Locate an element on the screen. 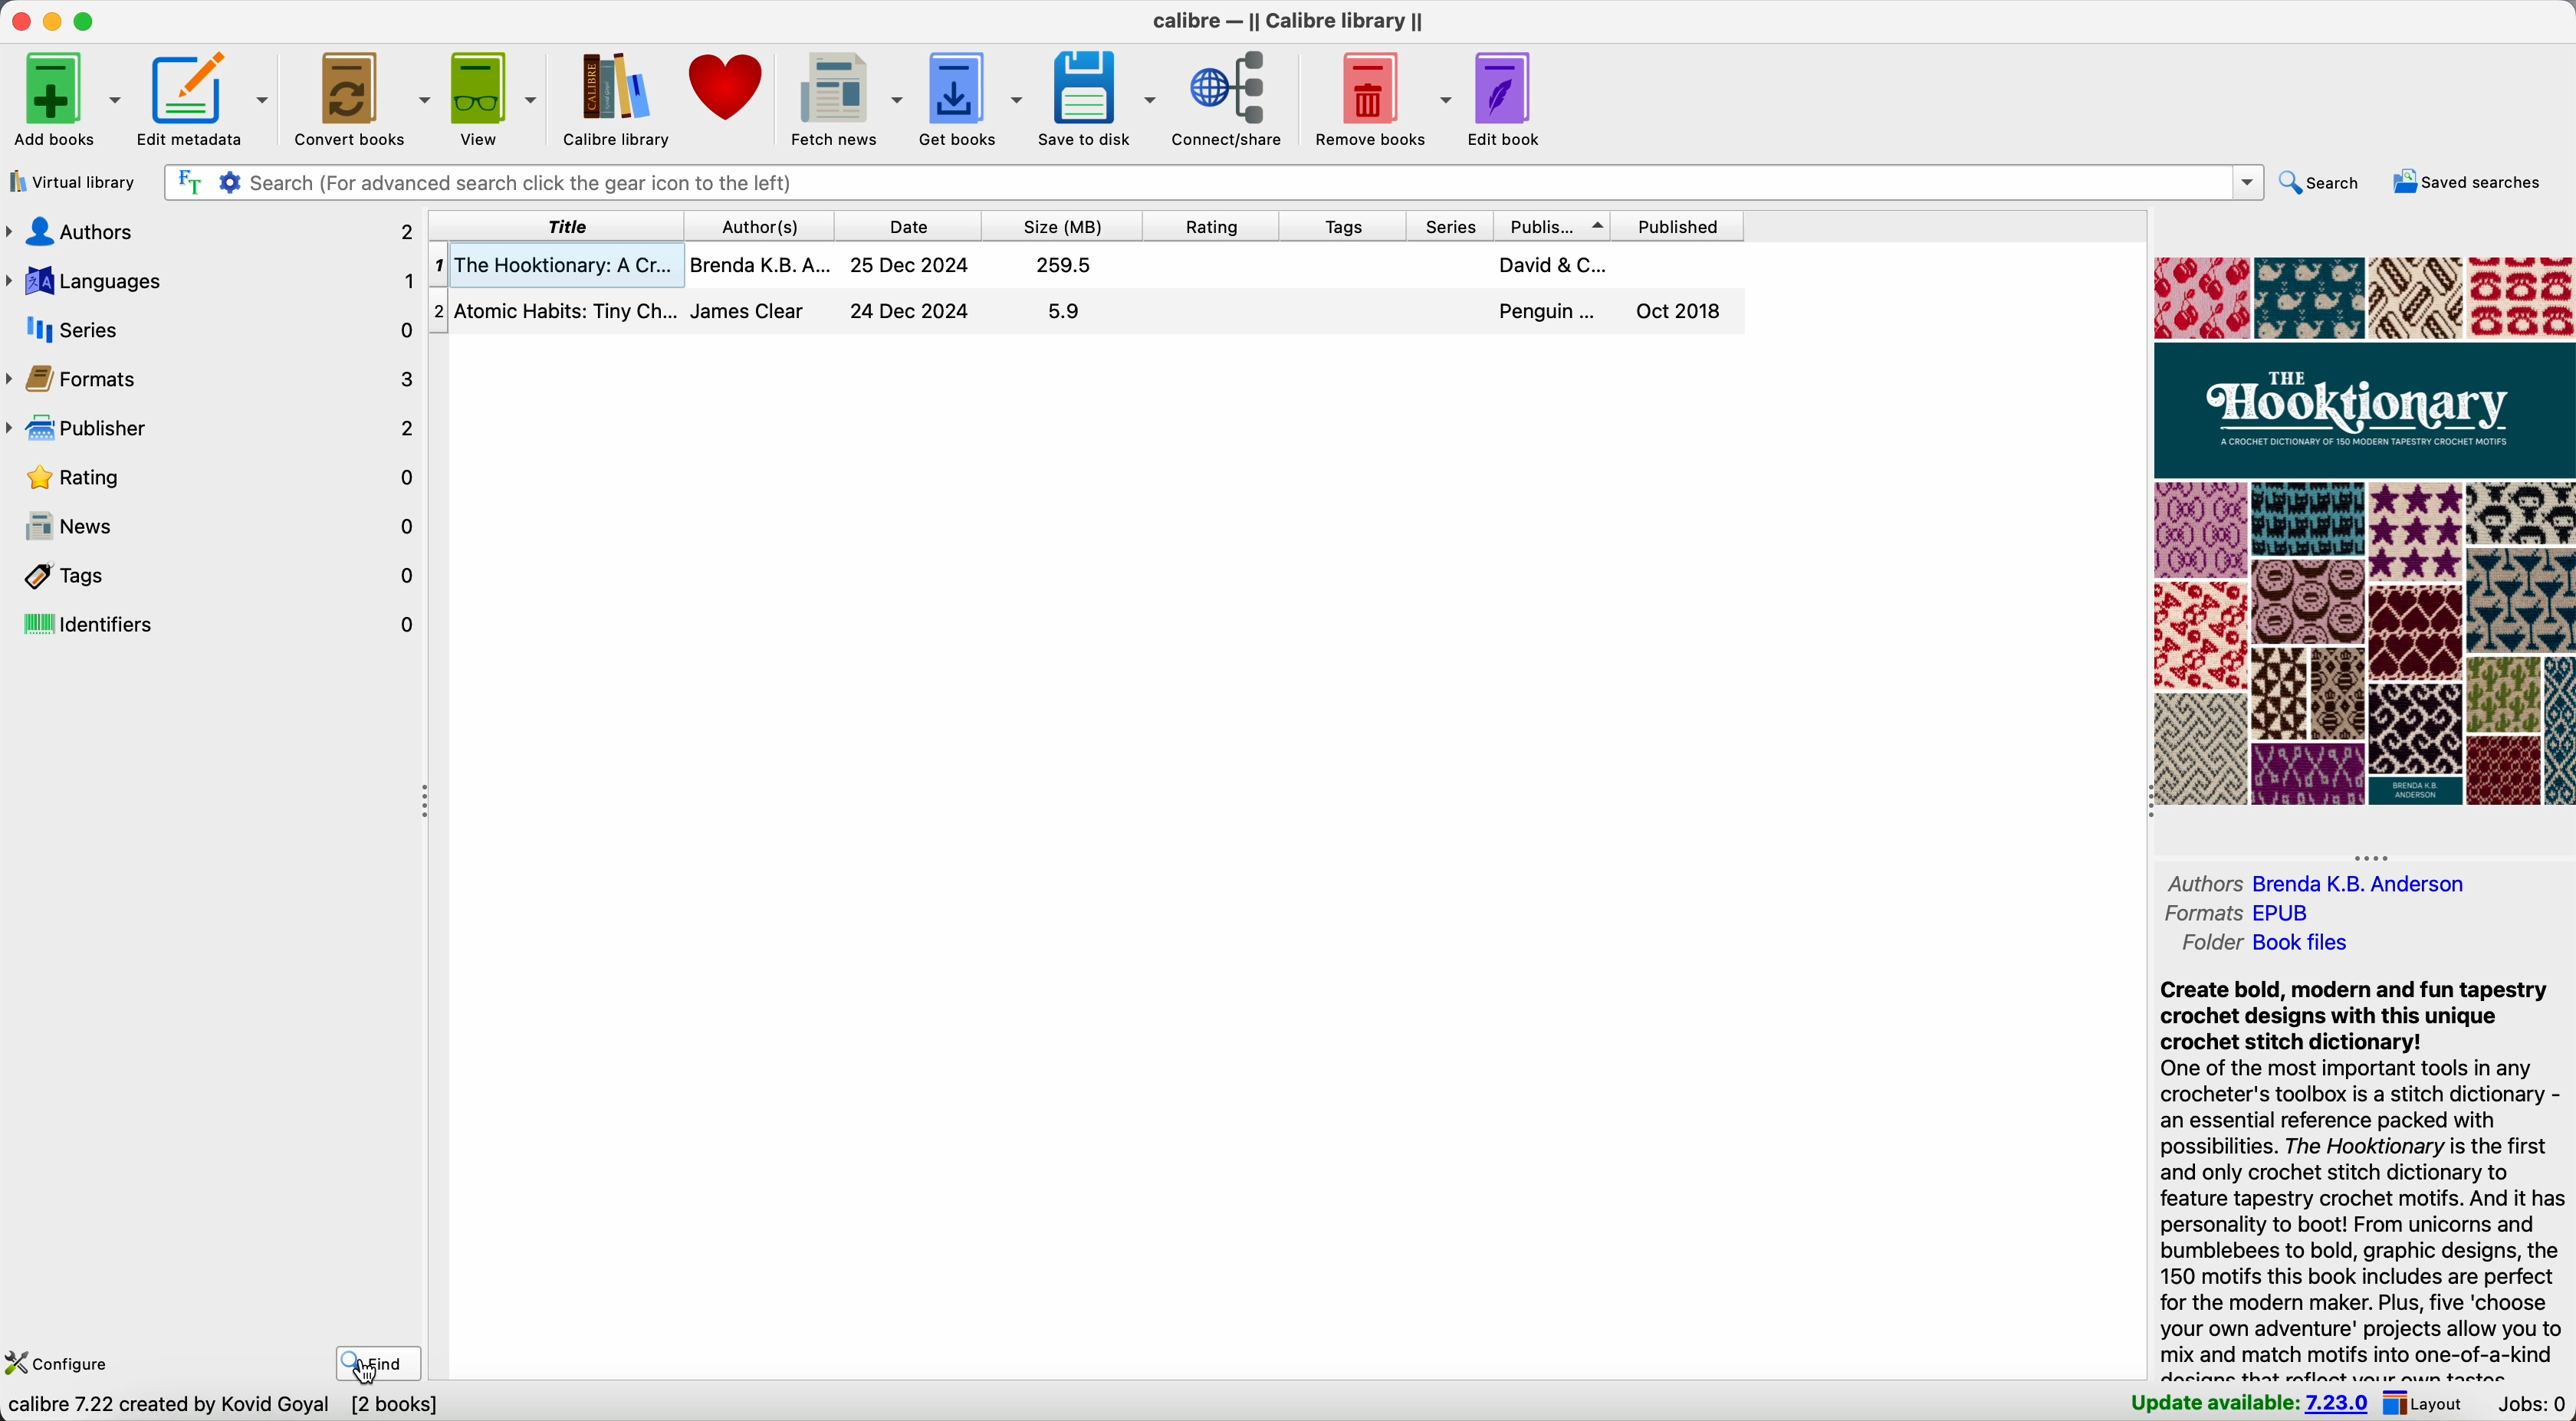 Image resolution: width=2576 pixels, height=1421 pixels. convert books is located at coordinates (367, 98).